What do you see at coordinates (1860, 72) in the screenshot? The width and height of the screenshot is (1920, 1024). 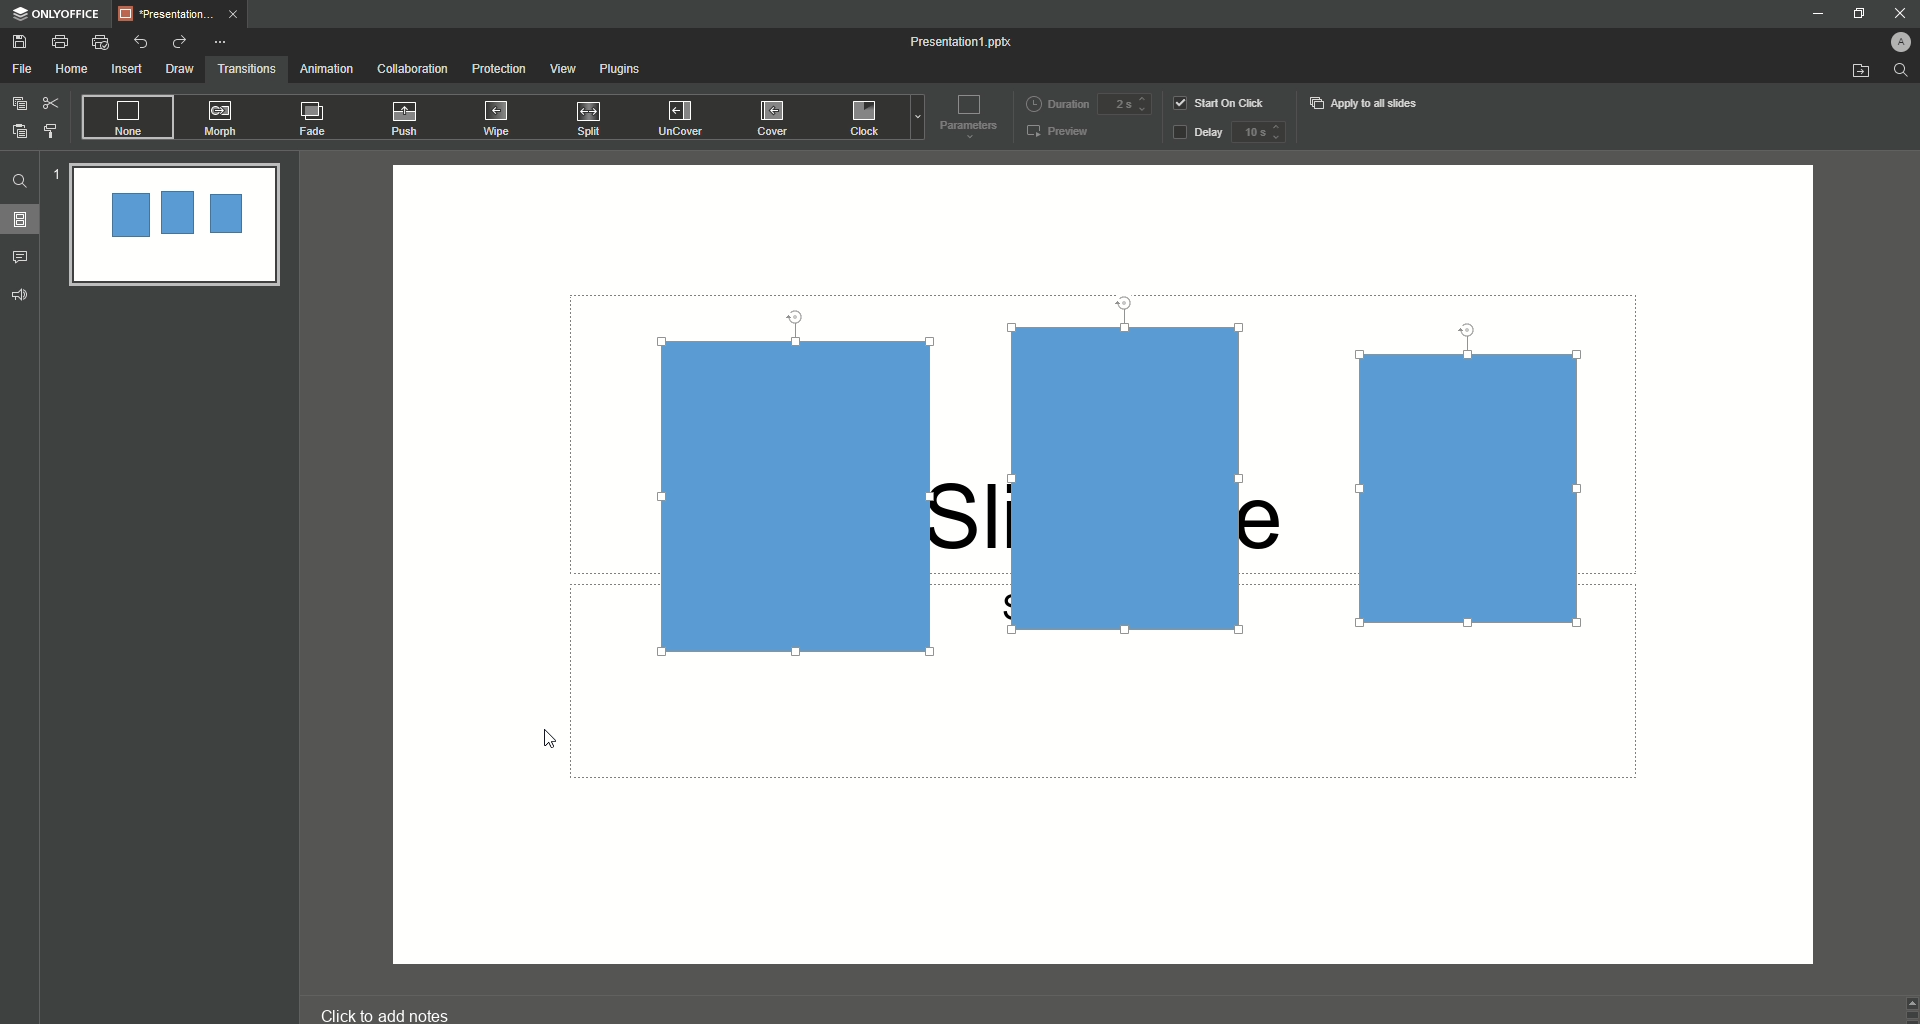 I see `Open from file` at bounding box center [1860, 72].